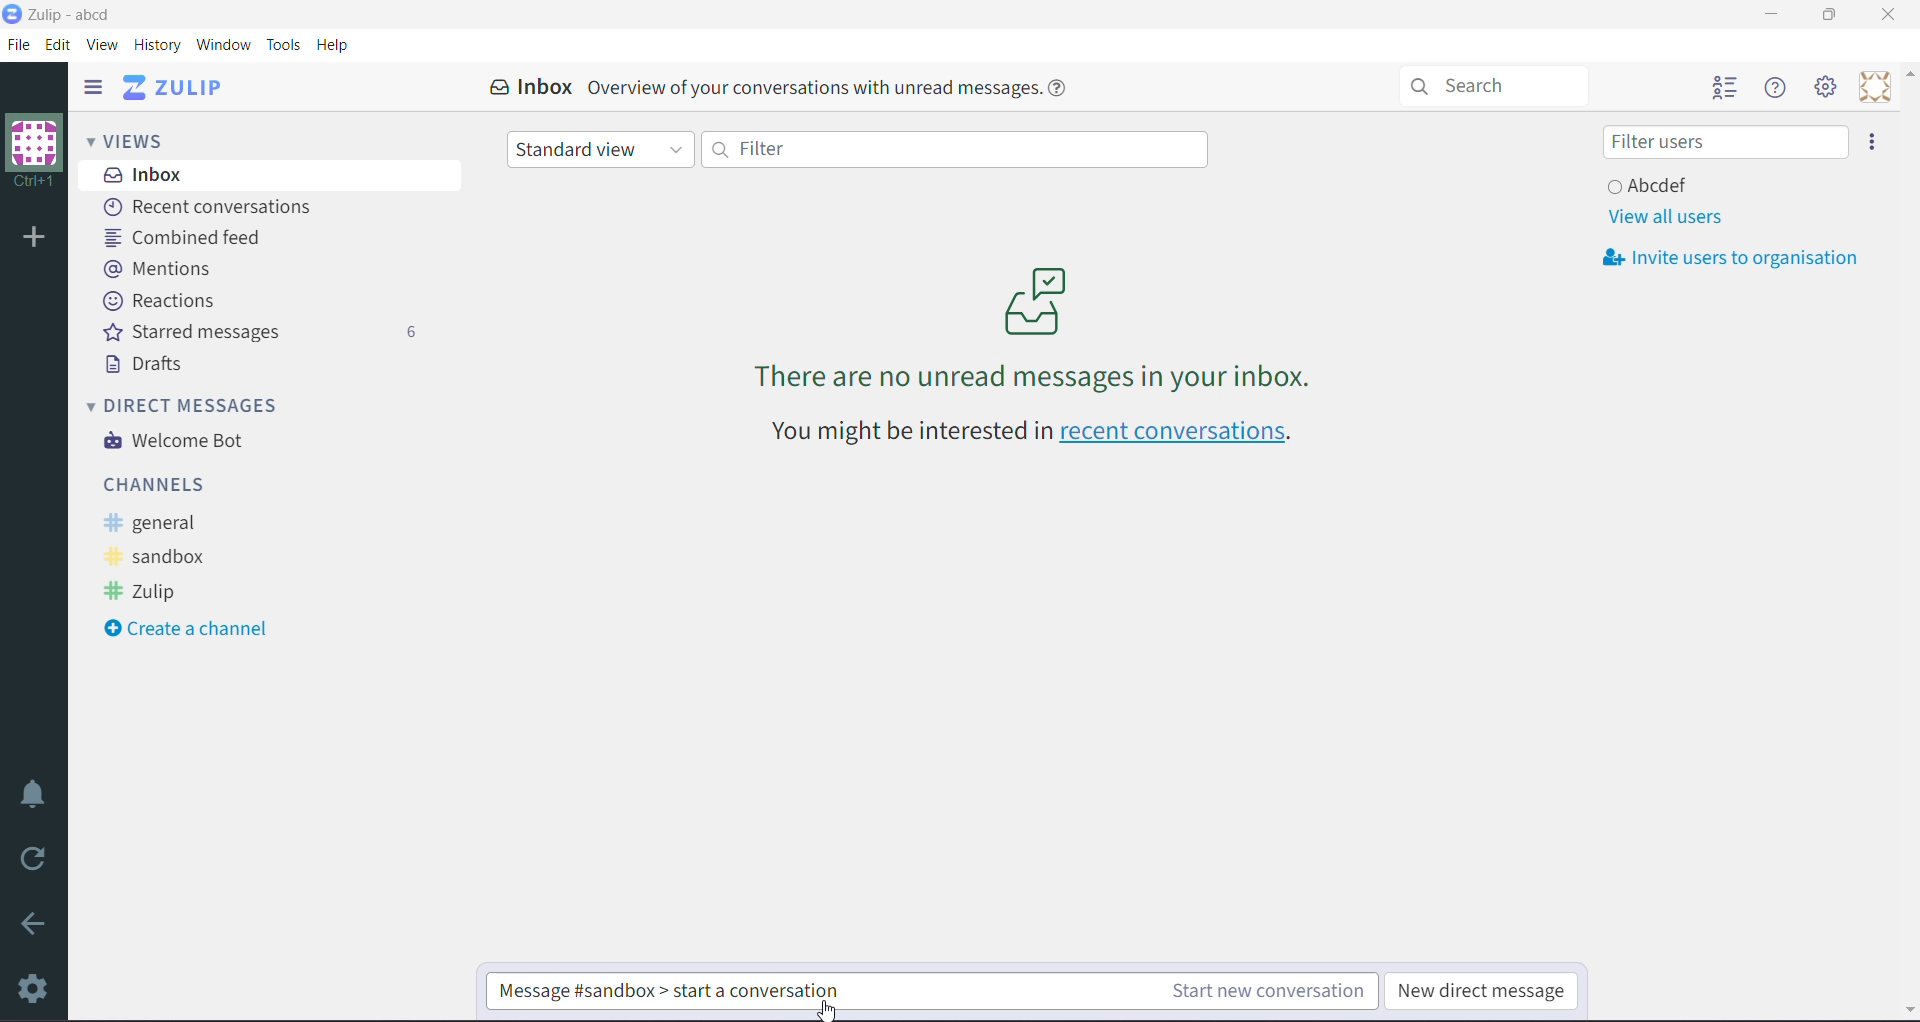 The width and height of the screenshot is (1920, 1022). I want to click on Go Back, so click(34, 923).